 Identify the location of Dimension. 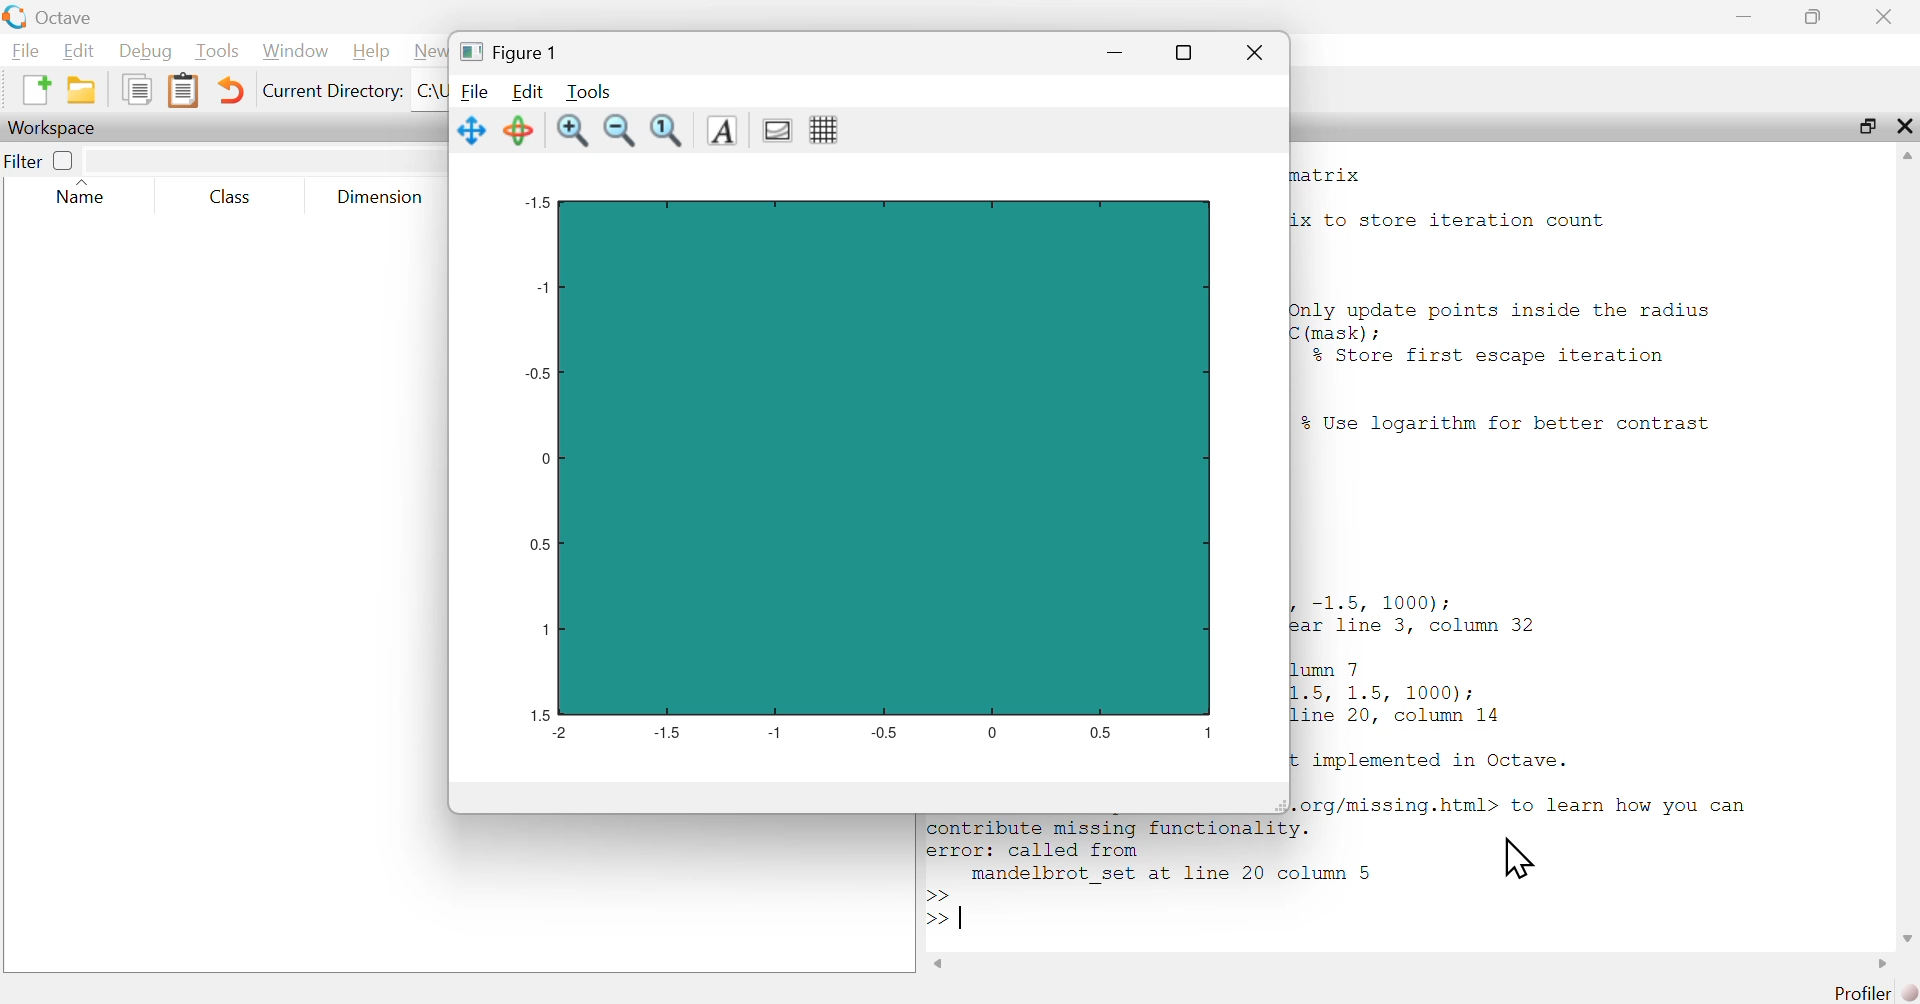
(380, 197).